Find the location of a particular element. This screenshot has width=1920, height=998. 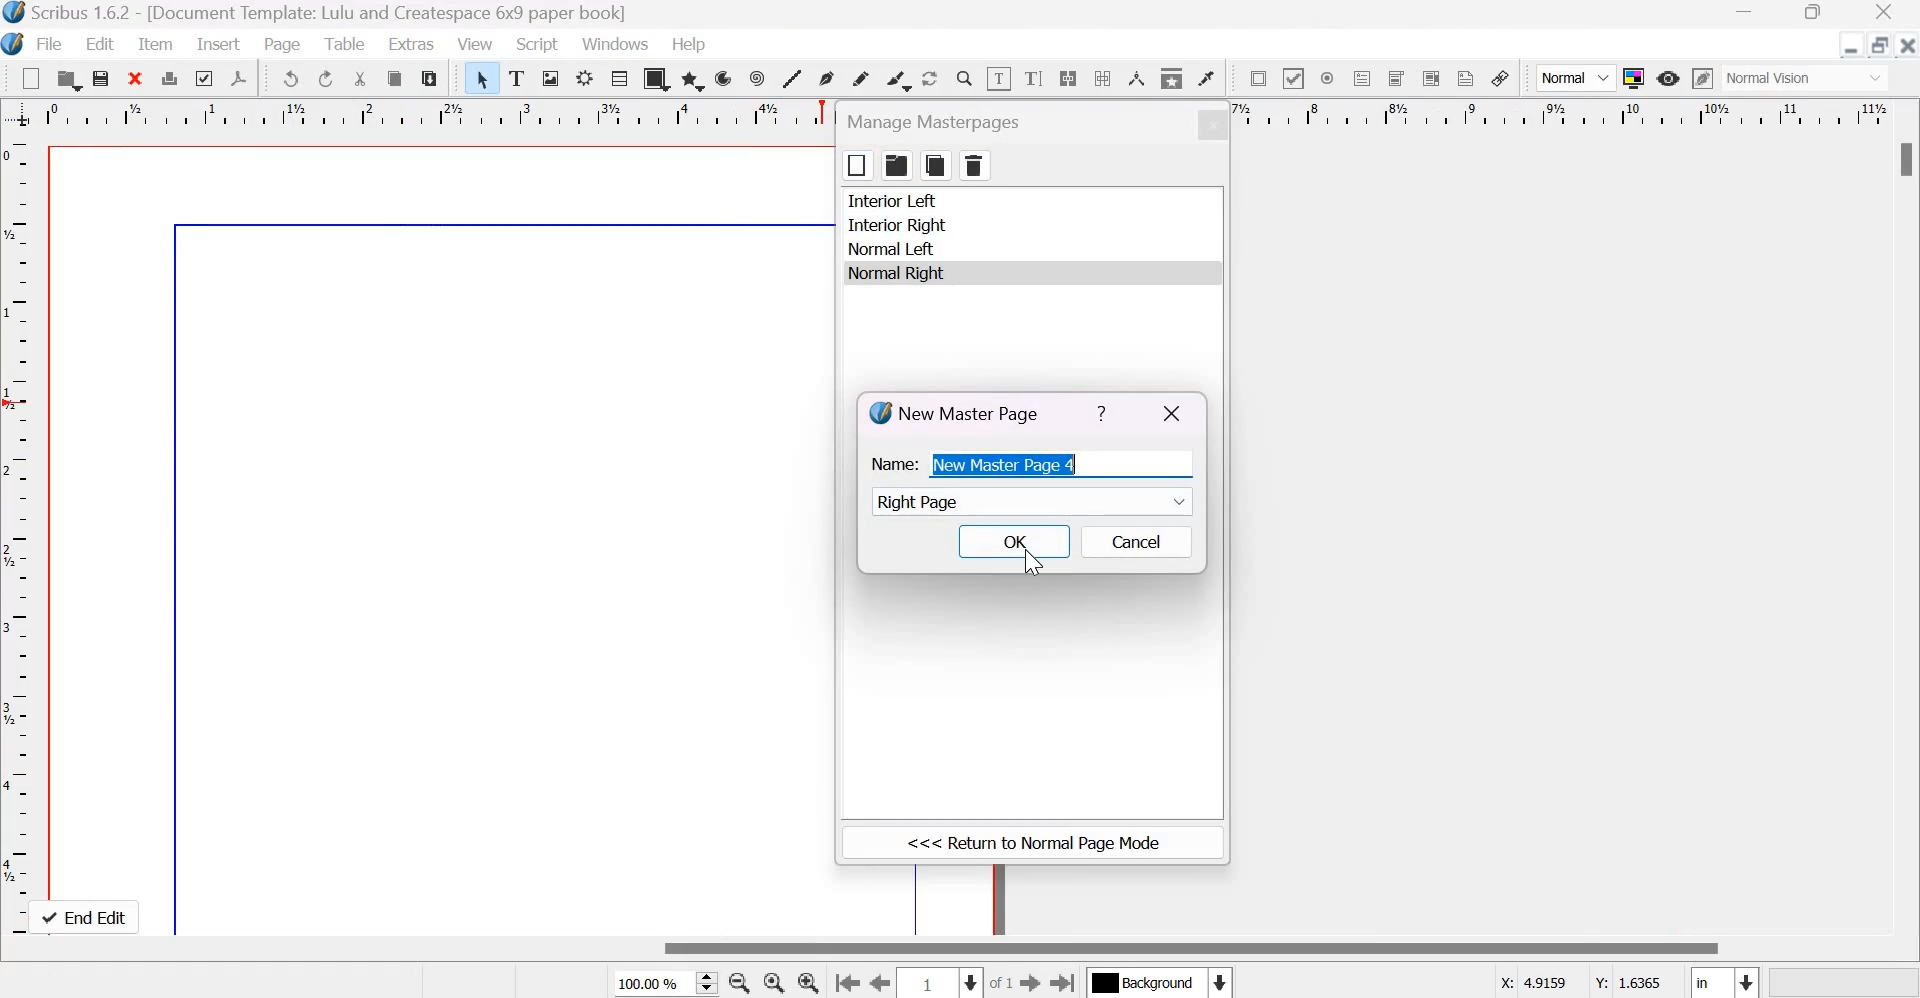

preflight verifier is located at coordinates (206, 78).